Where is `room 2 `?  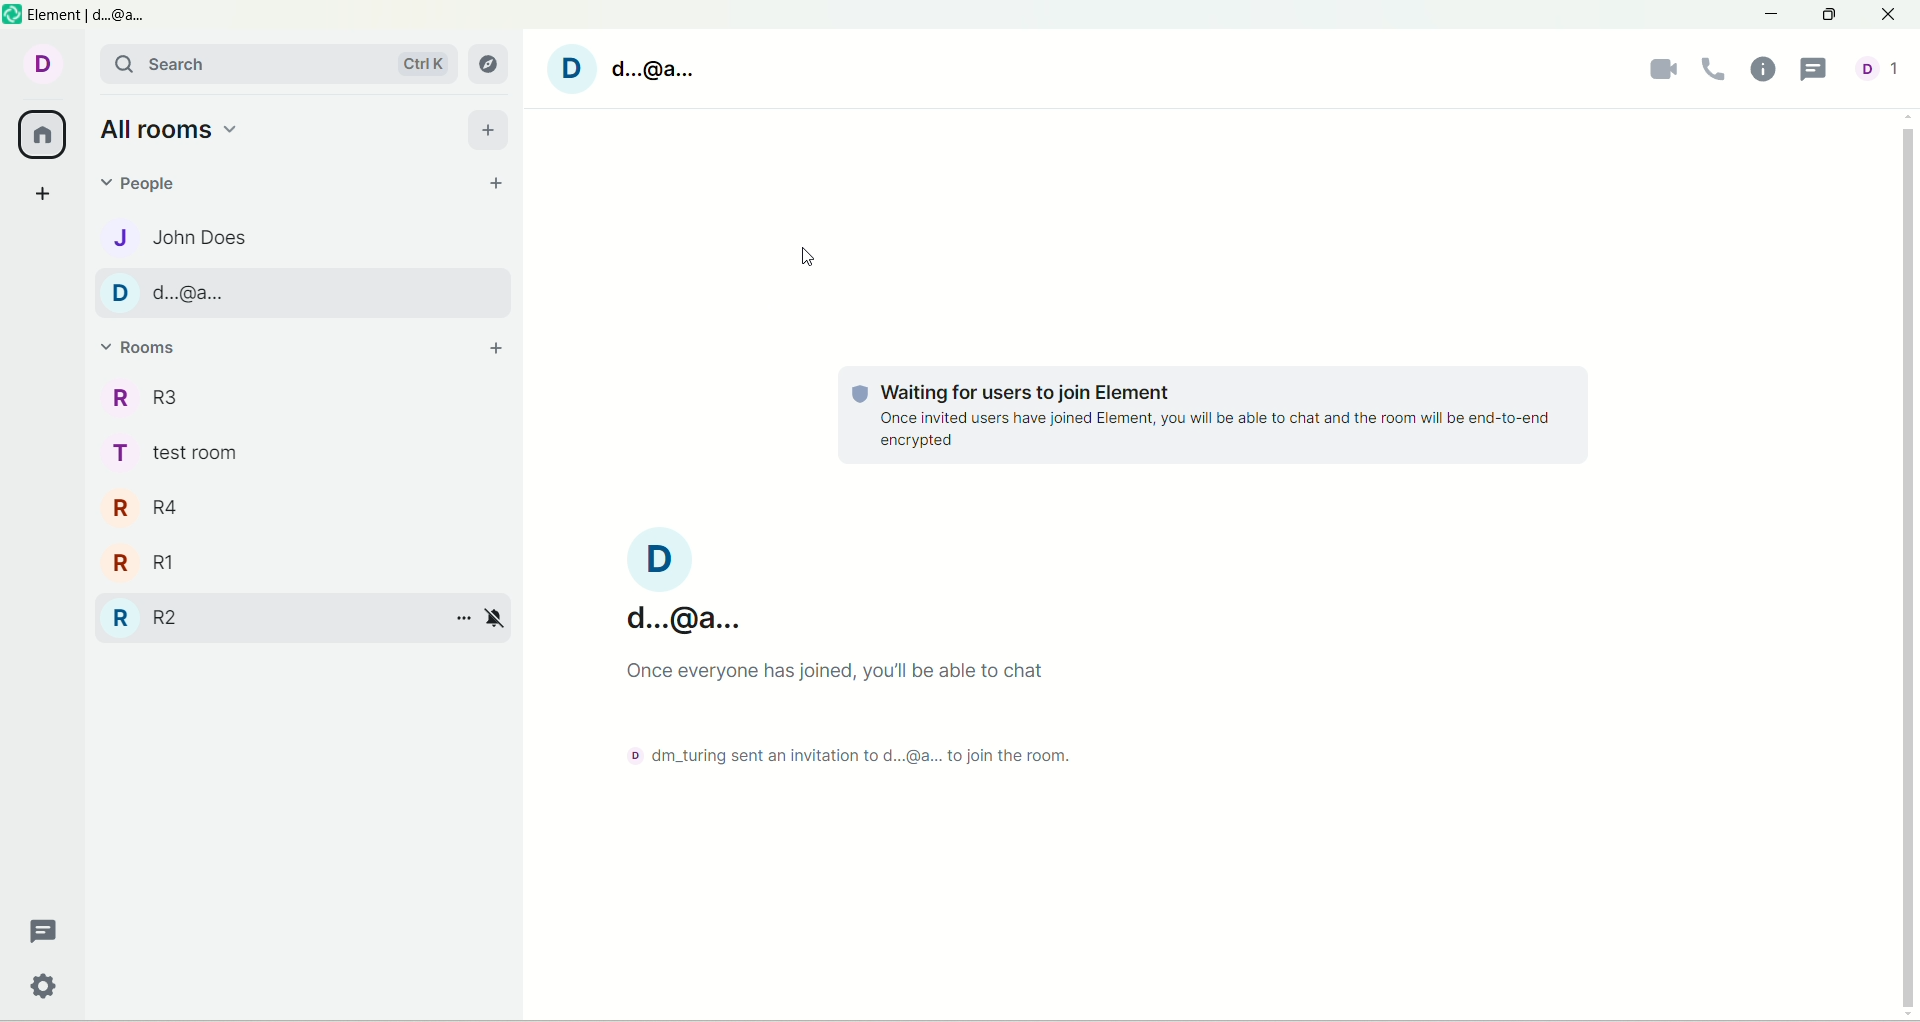 room 2  is located at coordinates (181, 561).